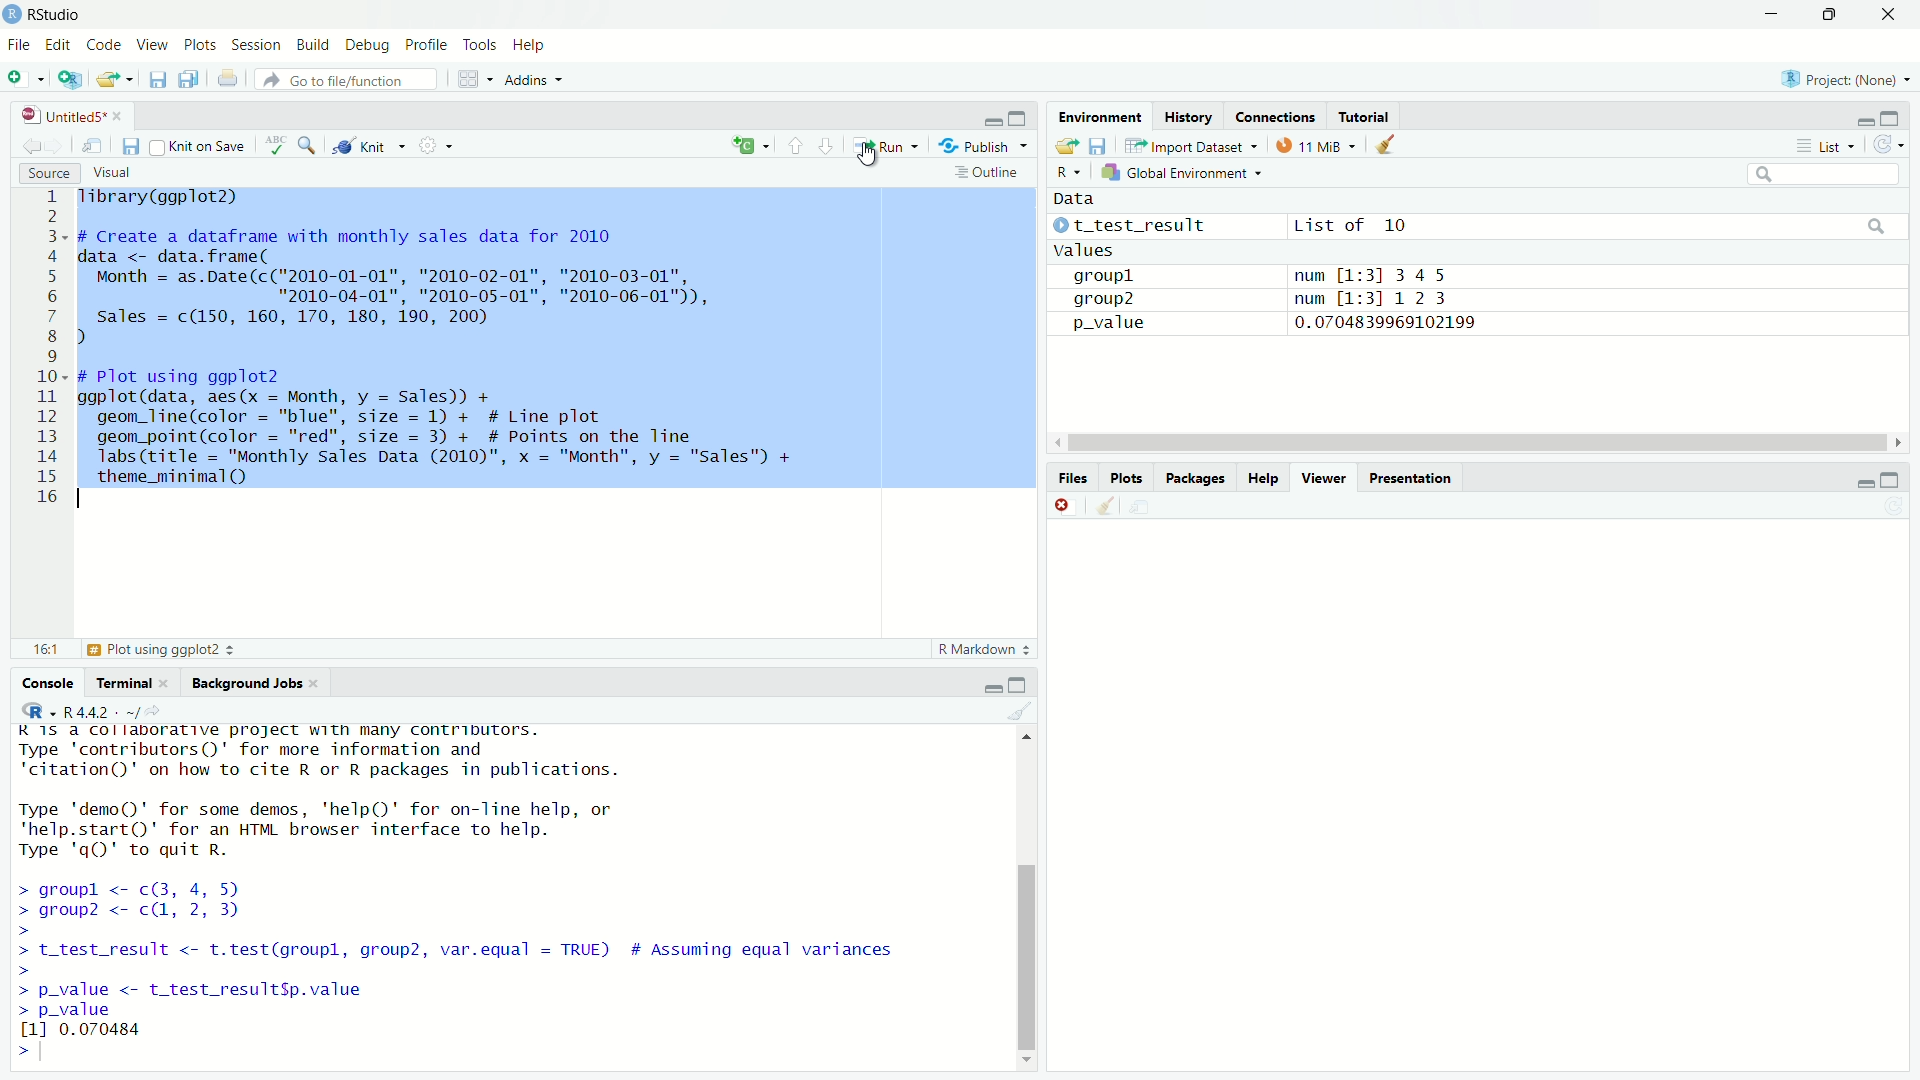 The width and height of the screenshot is (1920, 1080). I want to click on groupl num [1:3] 345, so click(1256, 277).